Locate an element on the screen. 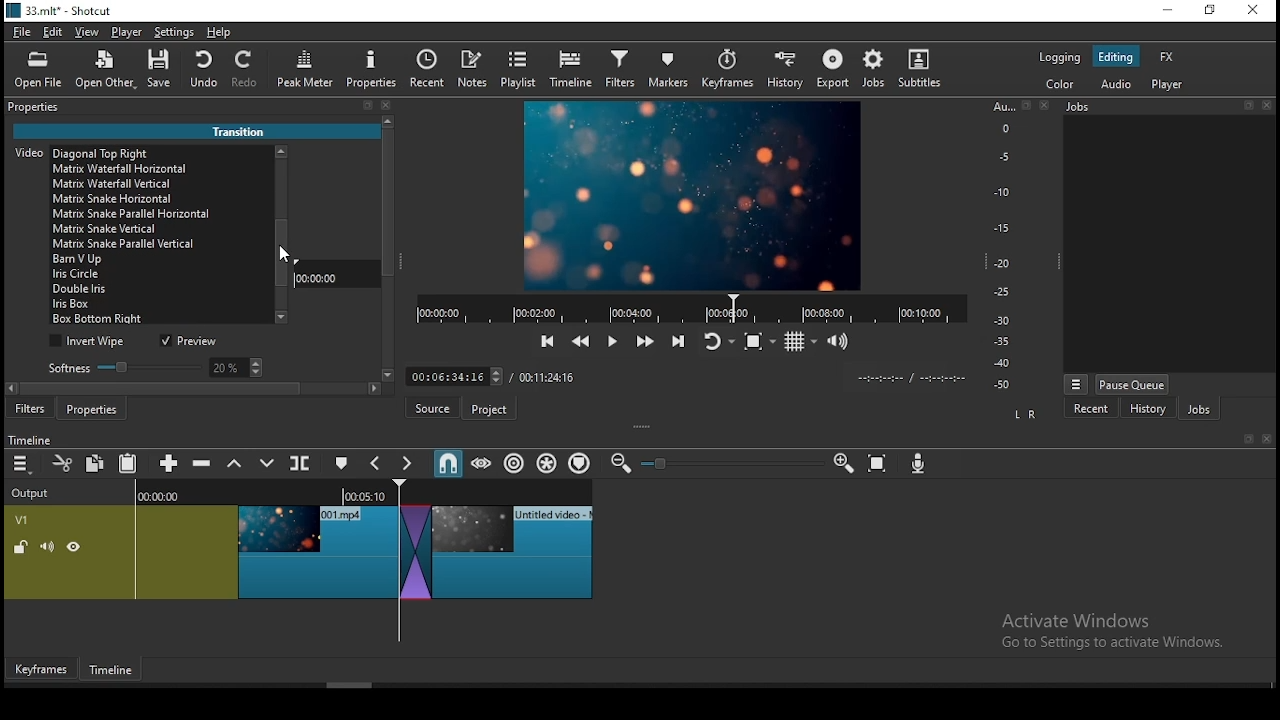 The image size is (1280, 720).  is located at coordinates (1269, 105).